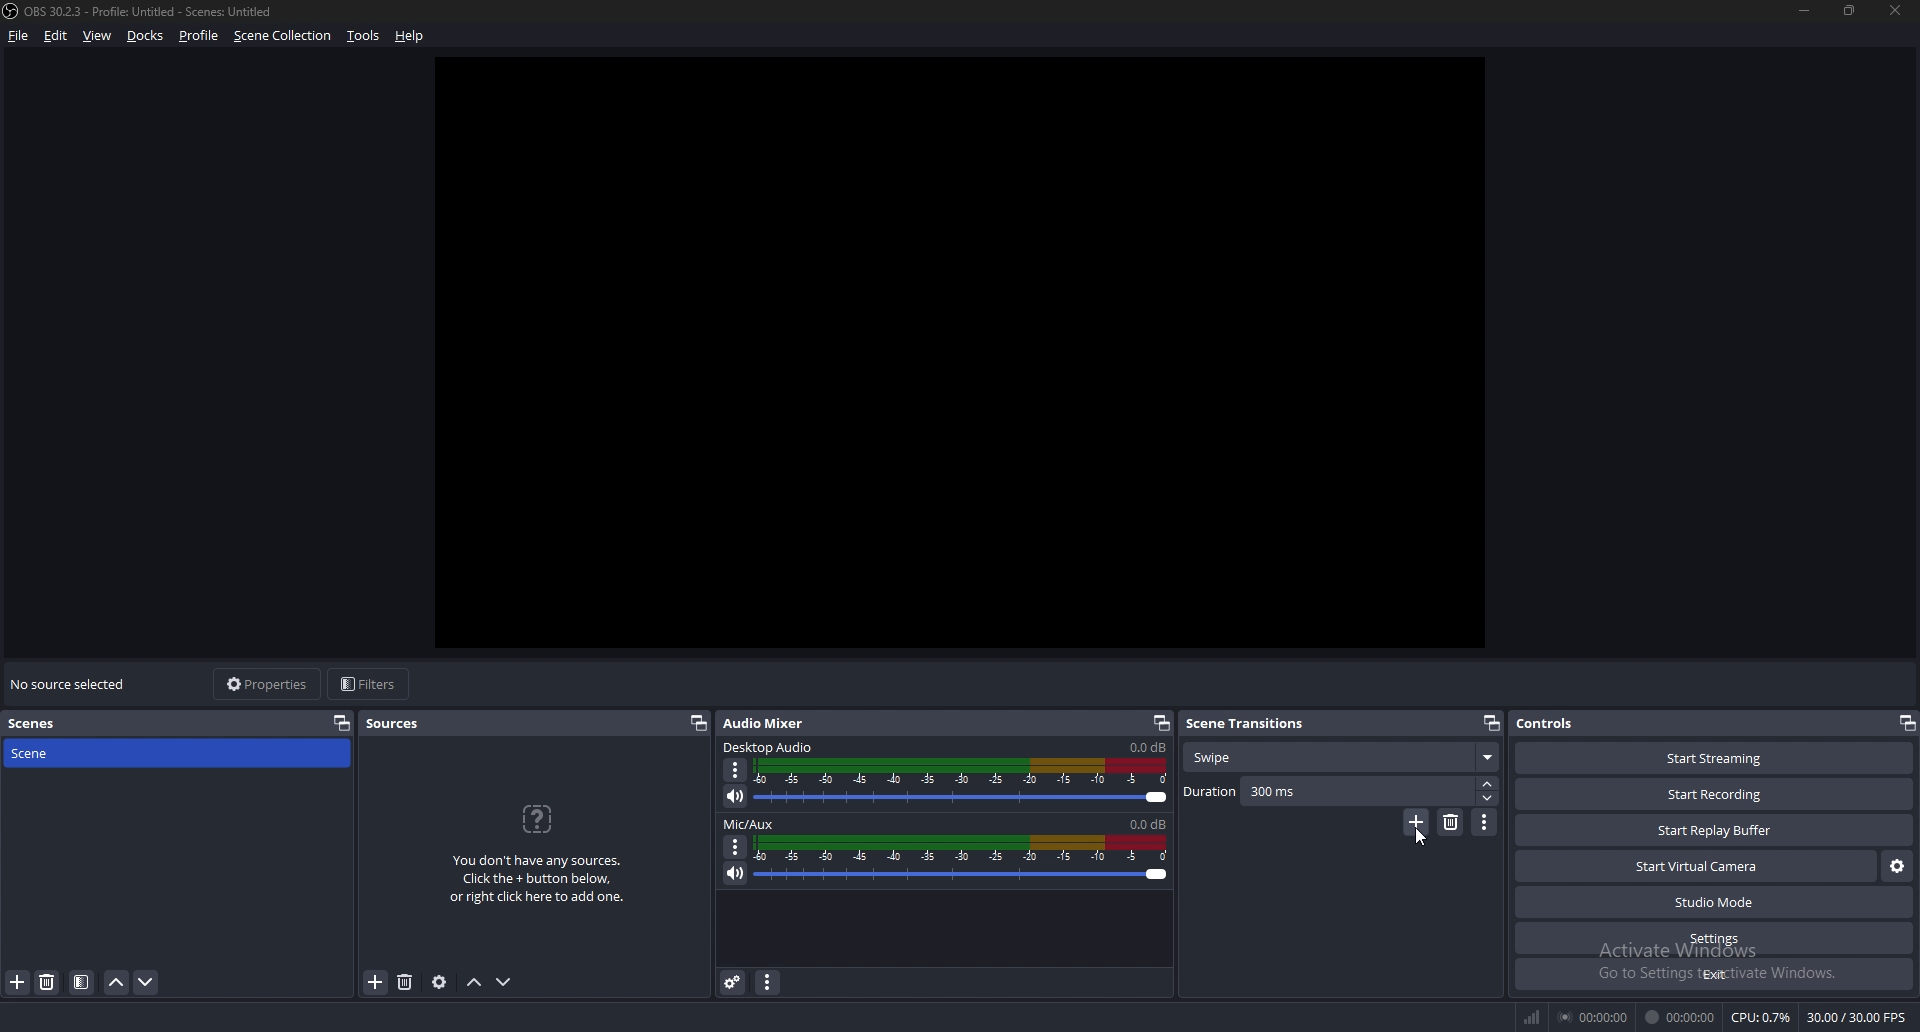 This screenshot has height=1032, width=1920. I want to click on obs logo, so click(12, 13).